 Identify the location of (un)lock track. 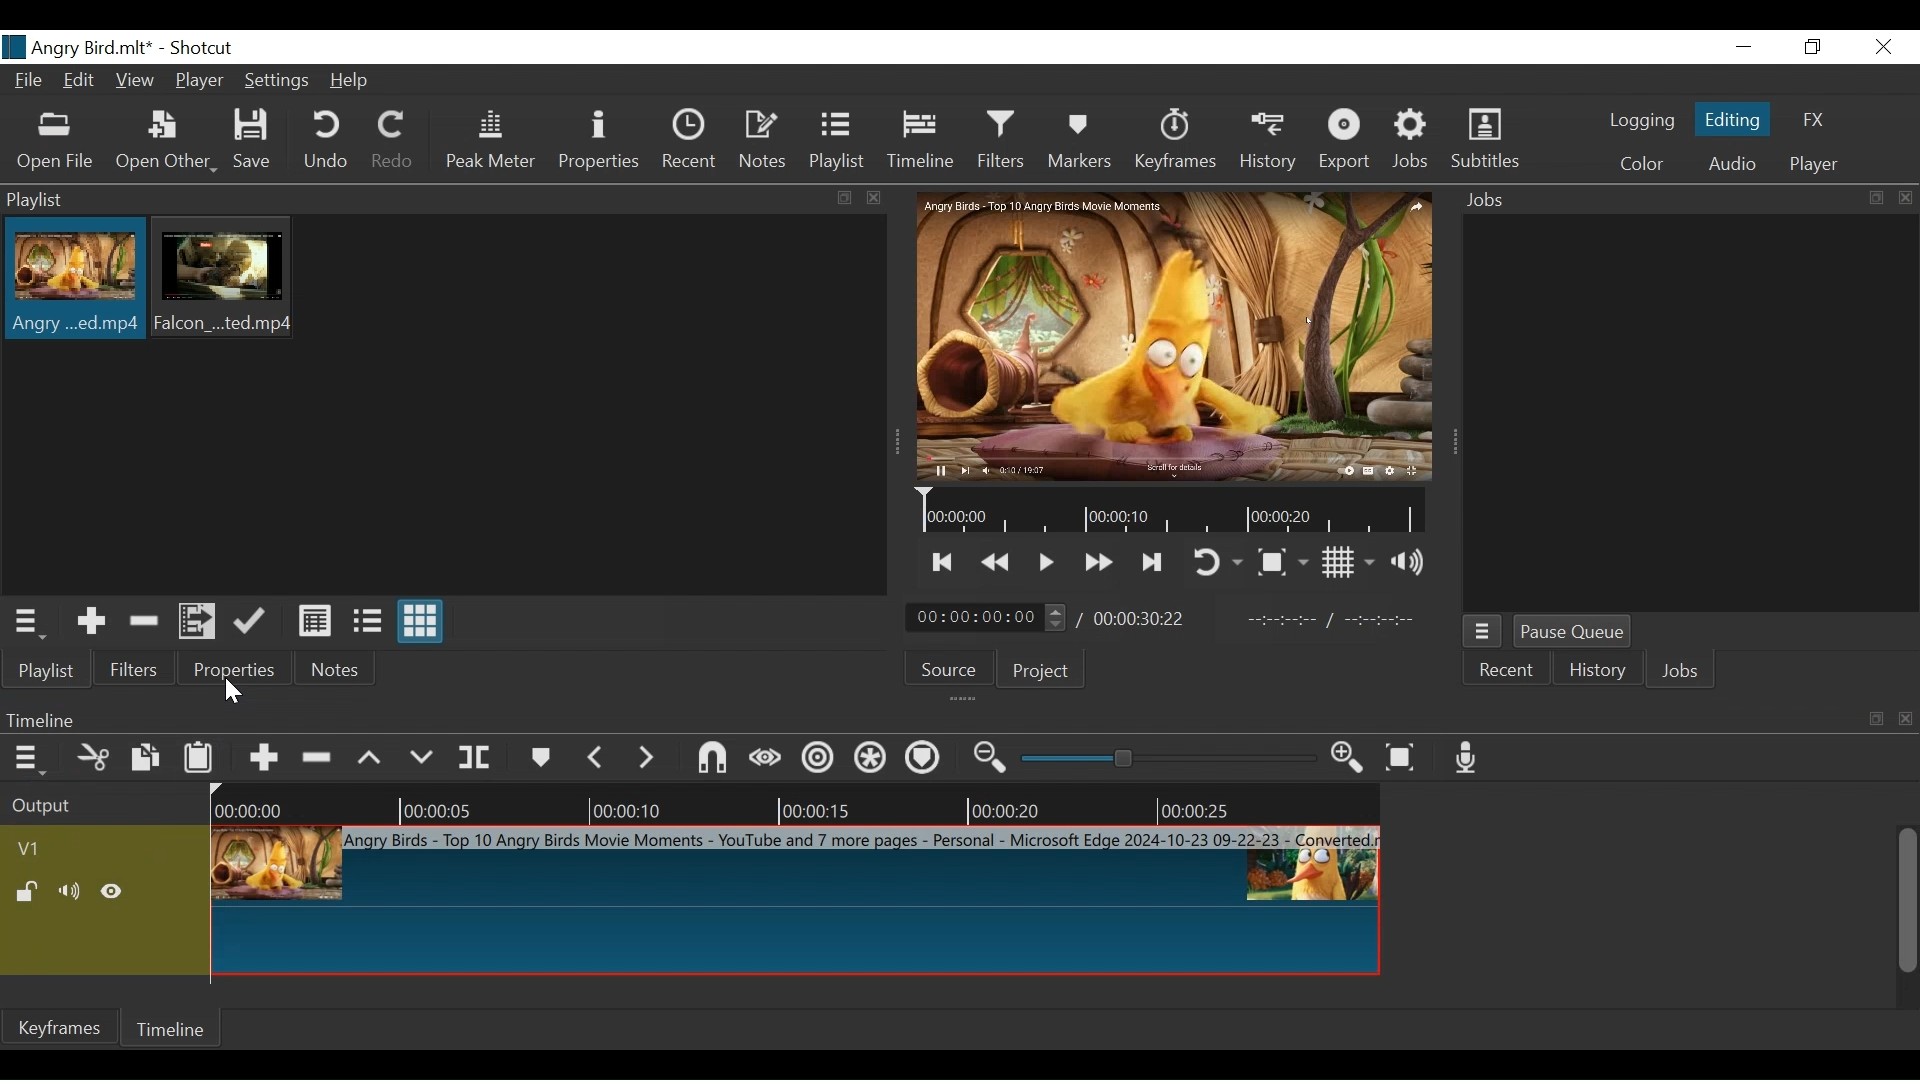
(29, 890).